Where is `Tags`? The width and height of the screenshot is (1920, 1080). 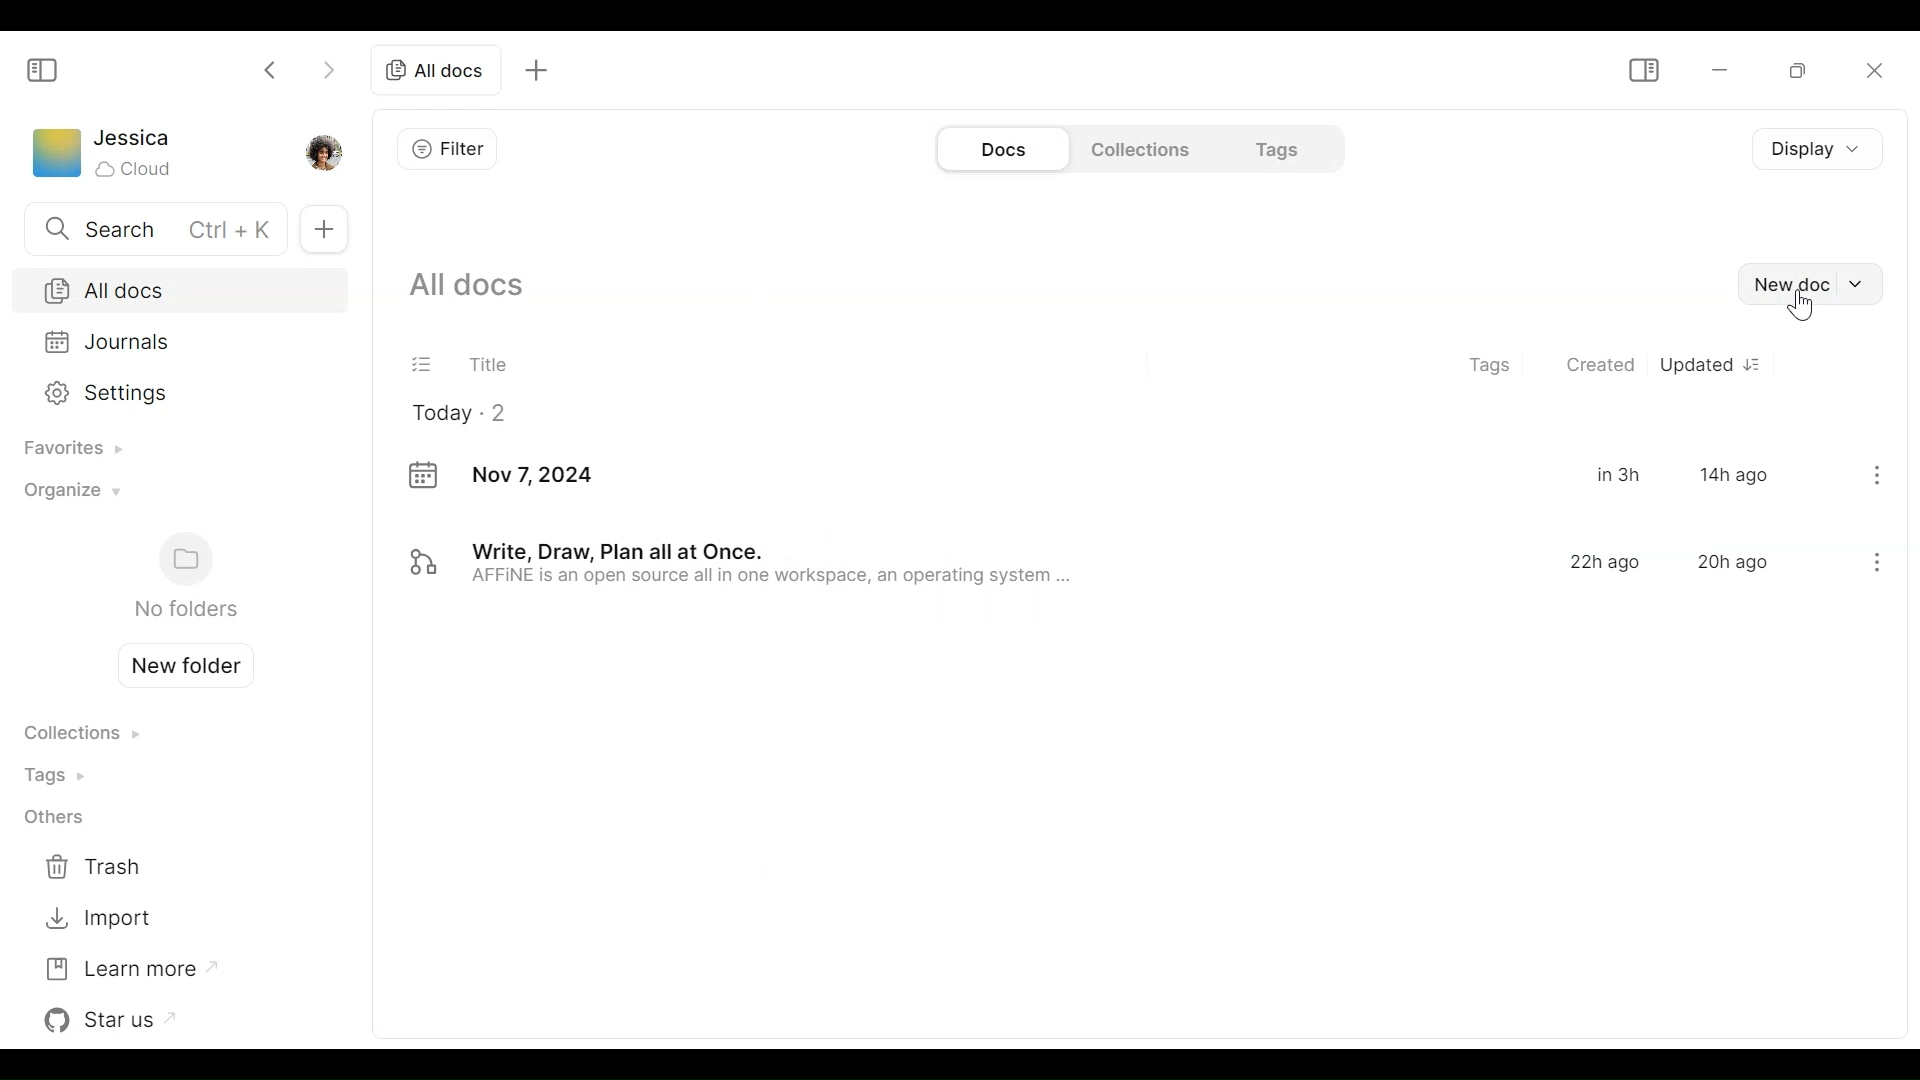
Tags is located at coordinates (1504, 365).